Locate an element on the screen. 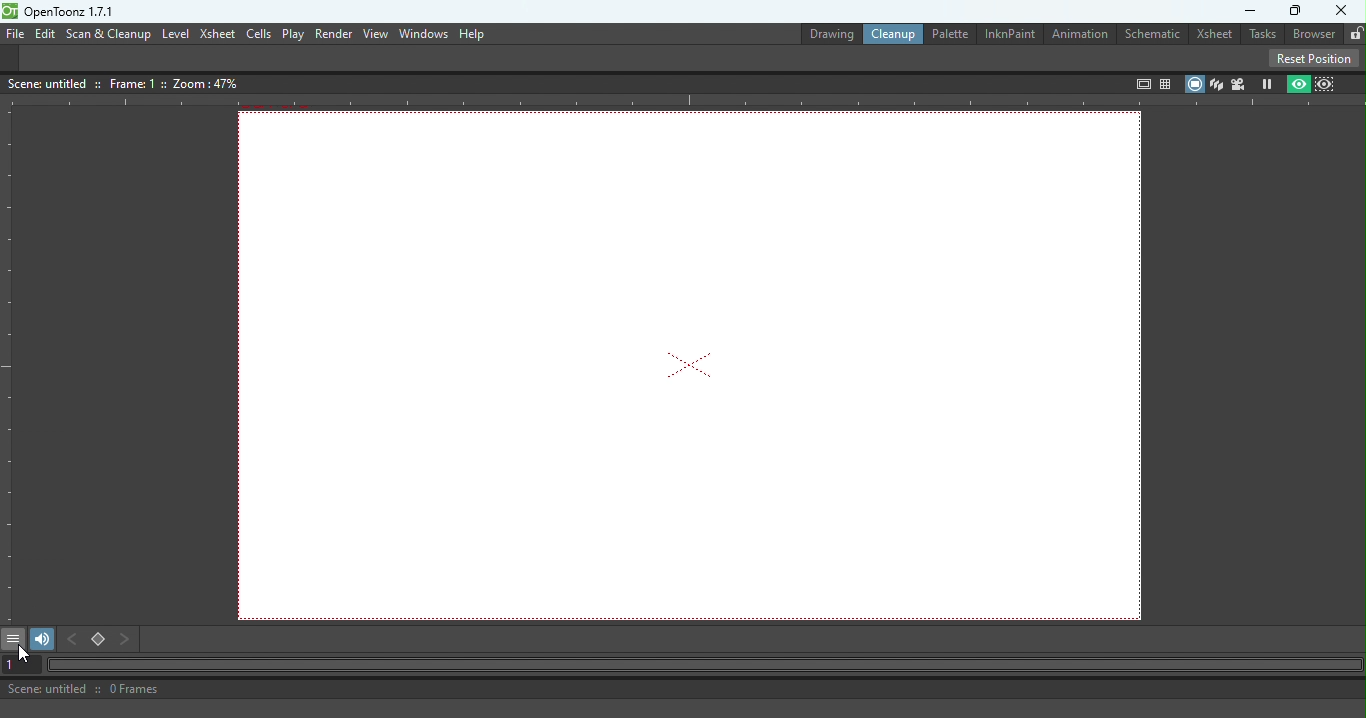 The width and height of the screenshot is (1366, 718). Canvas details is located at coordinates (127, 82).